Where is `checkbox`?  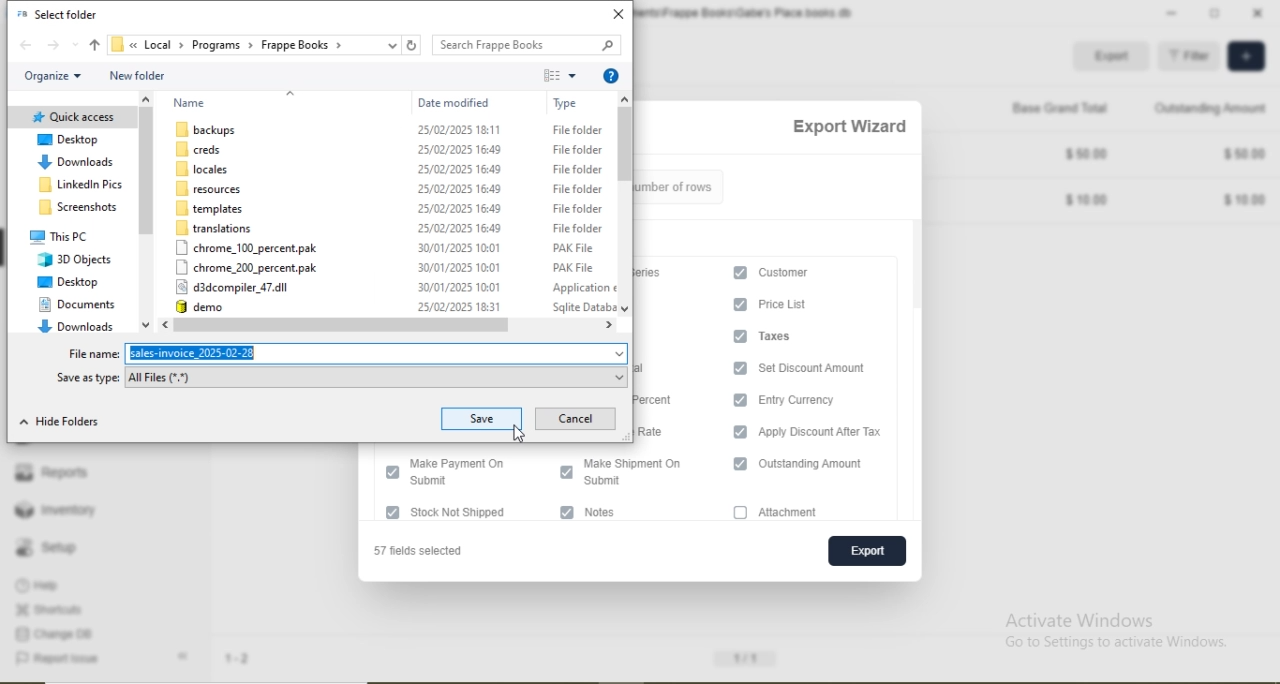
checkbox is located at coordinates (738, 367).